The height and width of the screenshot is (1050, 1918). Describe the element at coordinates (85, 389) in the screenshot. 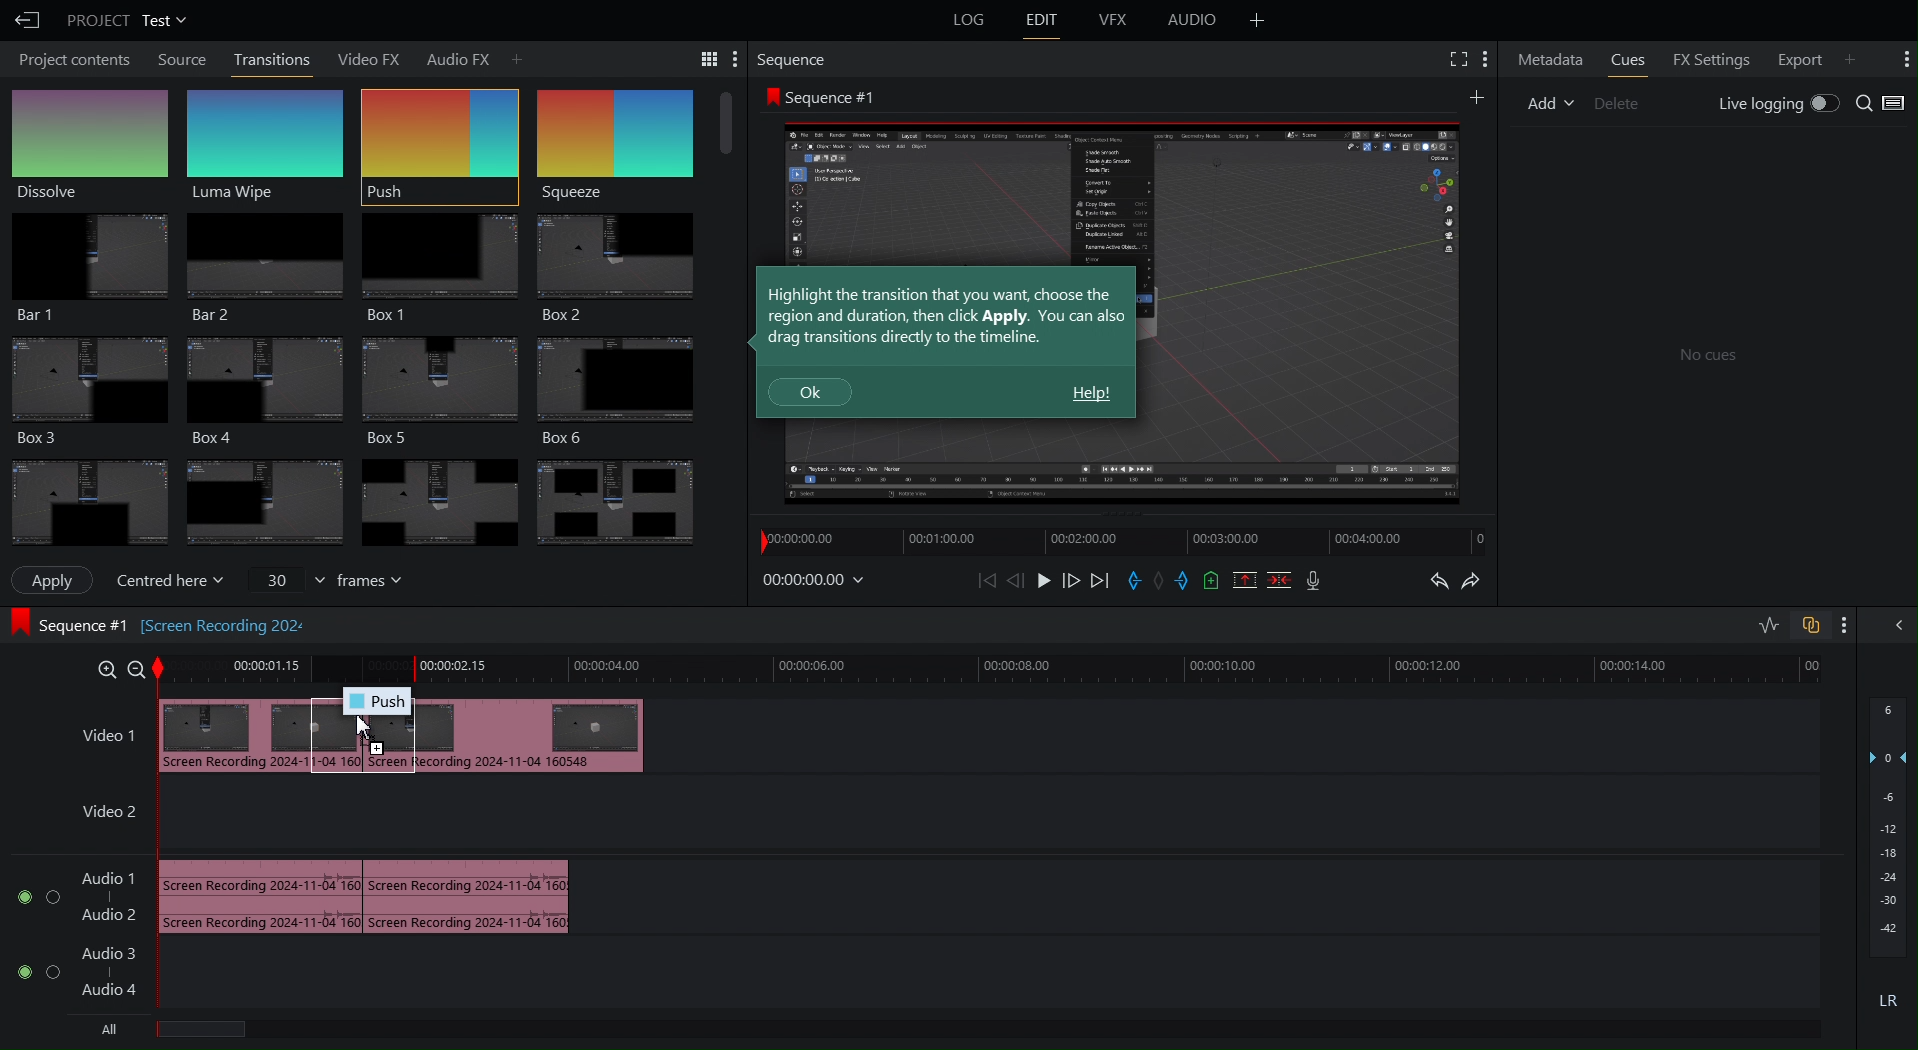

I see `Box 3` at that location.